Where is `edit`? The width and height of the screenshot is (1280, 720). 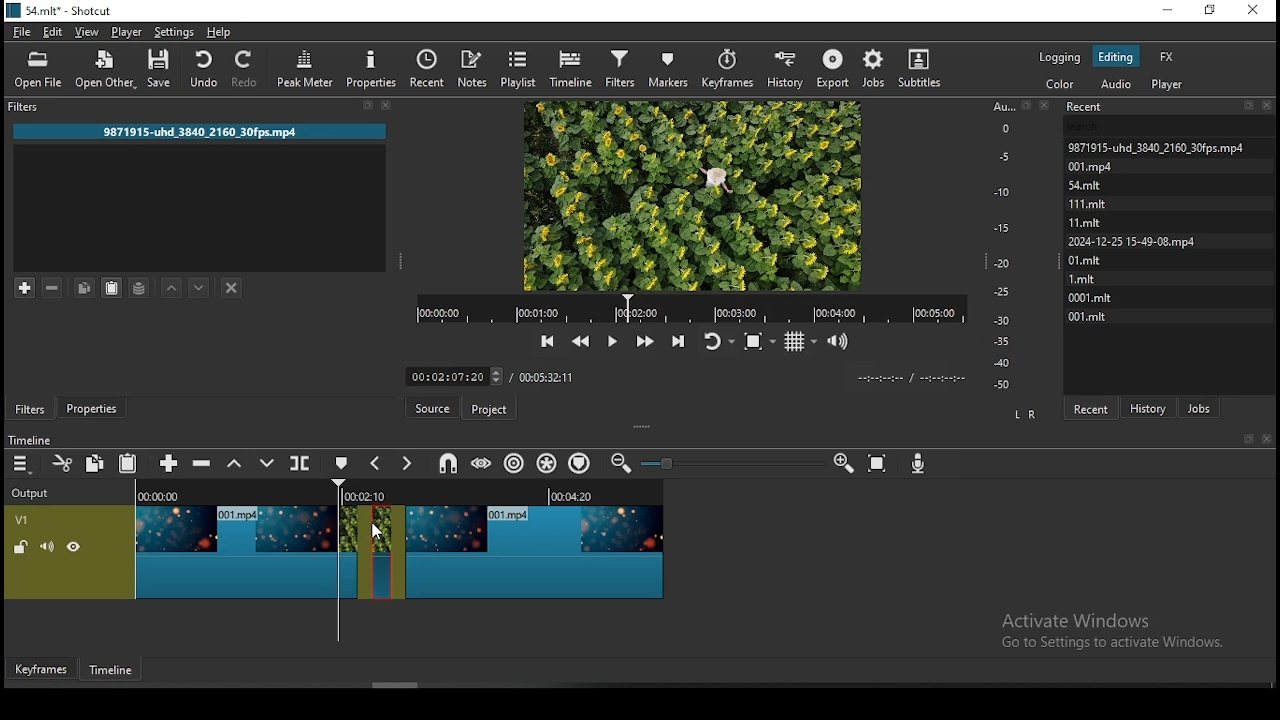
edit is located at coordinates (51, 31).